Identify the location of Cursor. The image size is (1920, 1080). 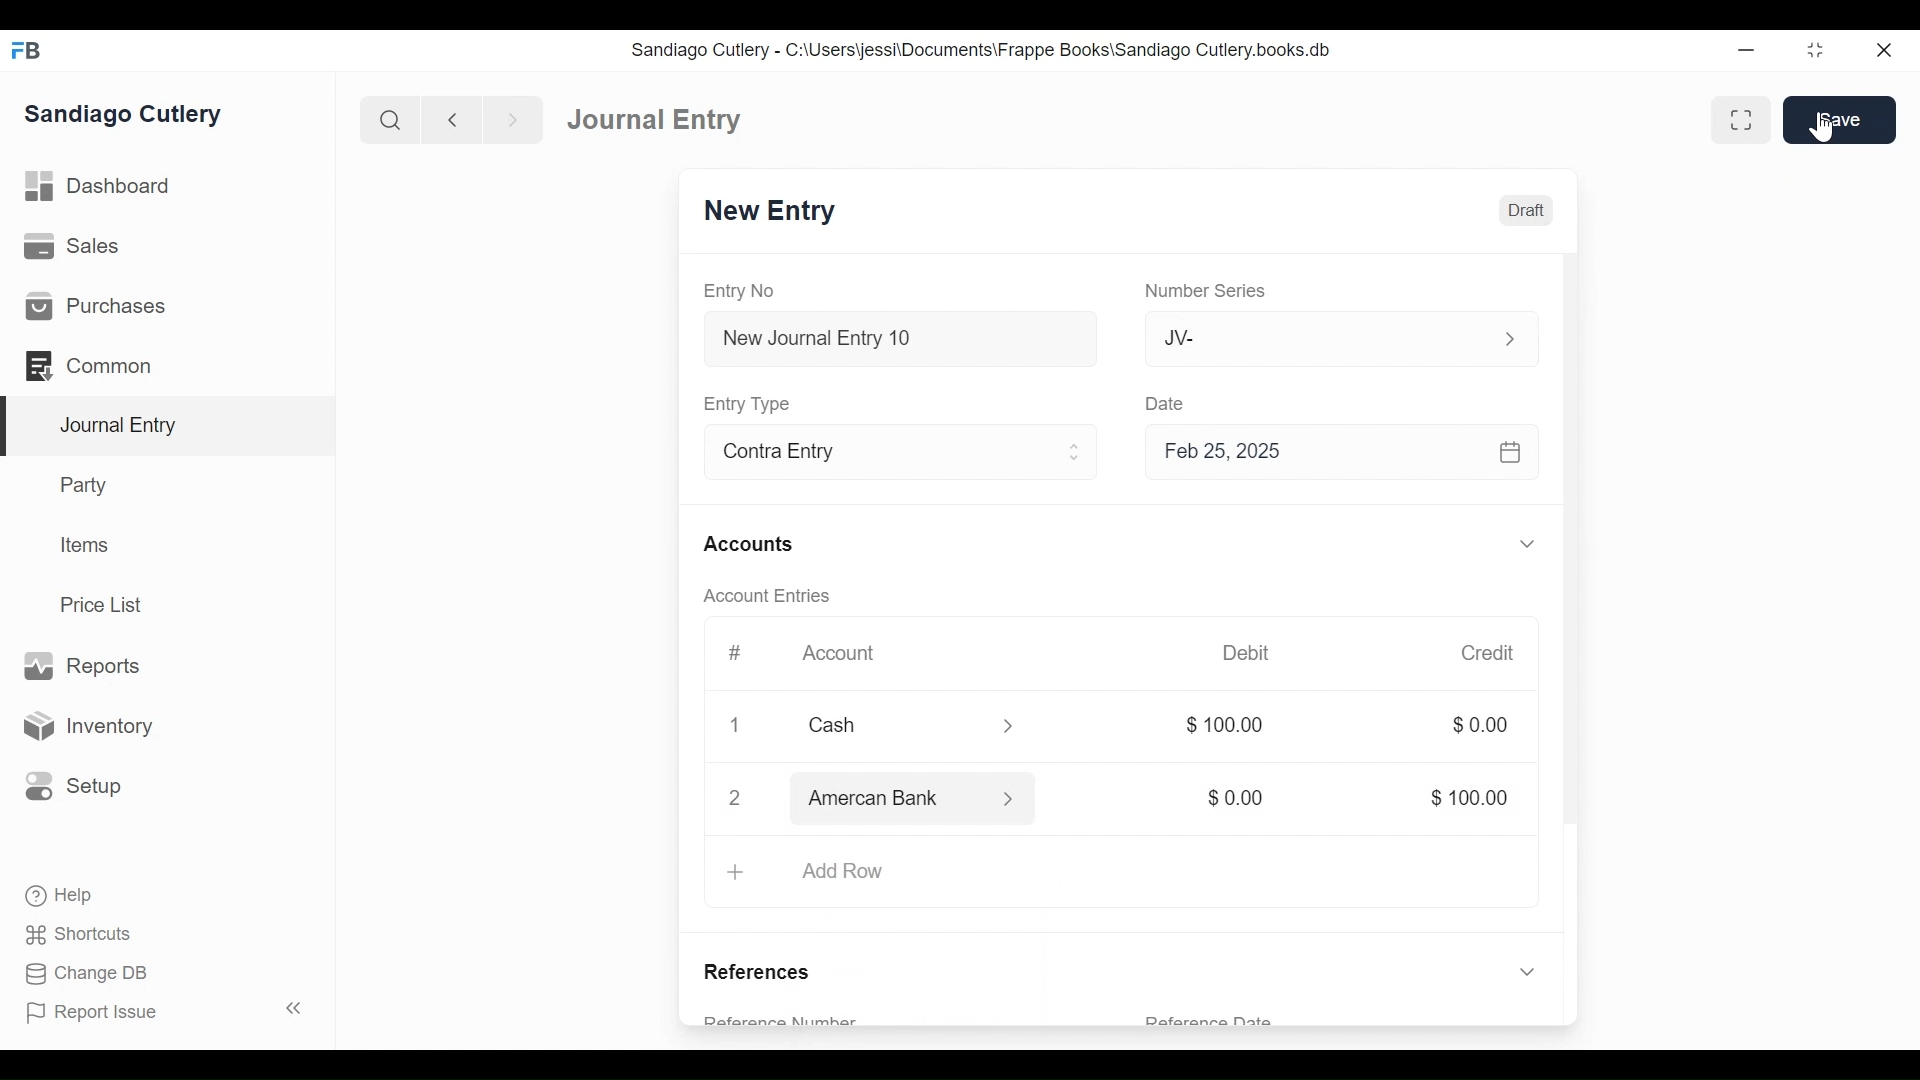
(1824, 124).